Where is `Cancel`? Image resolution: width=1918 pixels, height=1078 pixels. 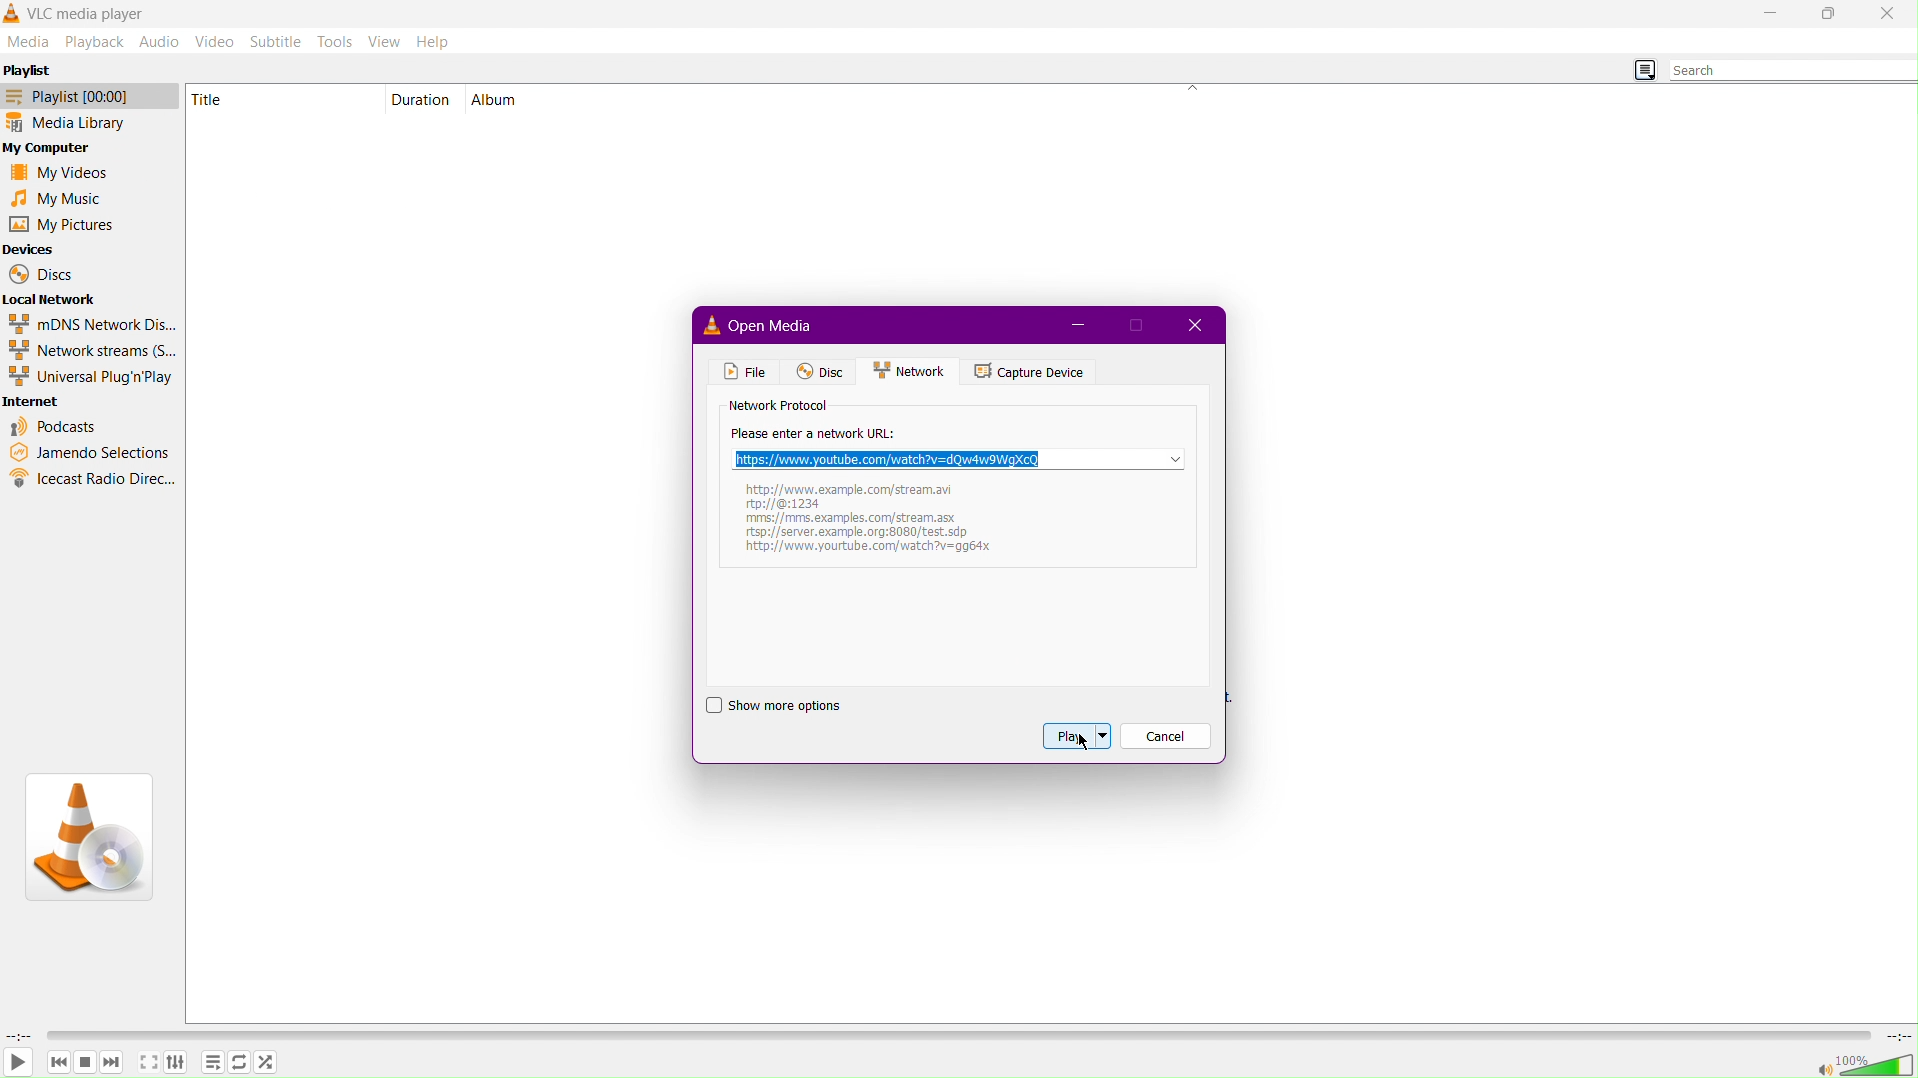 Cancel is located at coordinates (1167, 736).